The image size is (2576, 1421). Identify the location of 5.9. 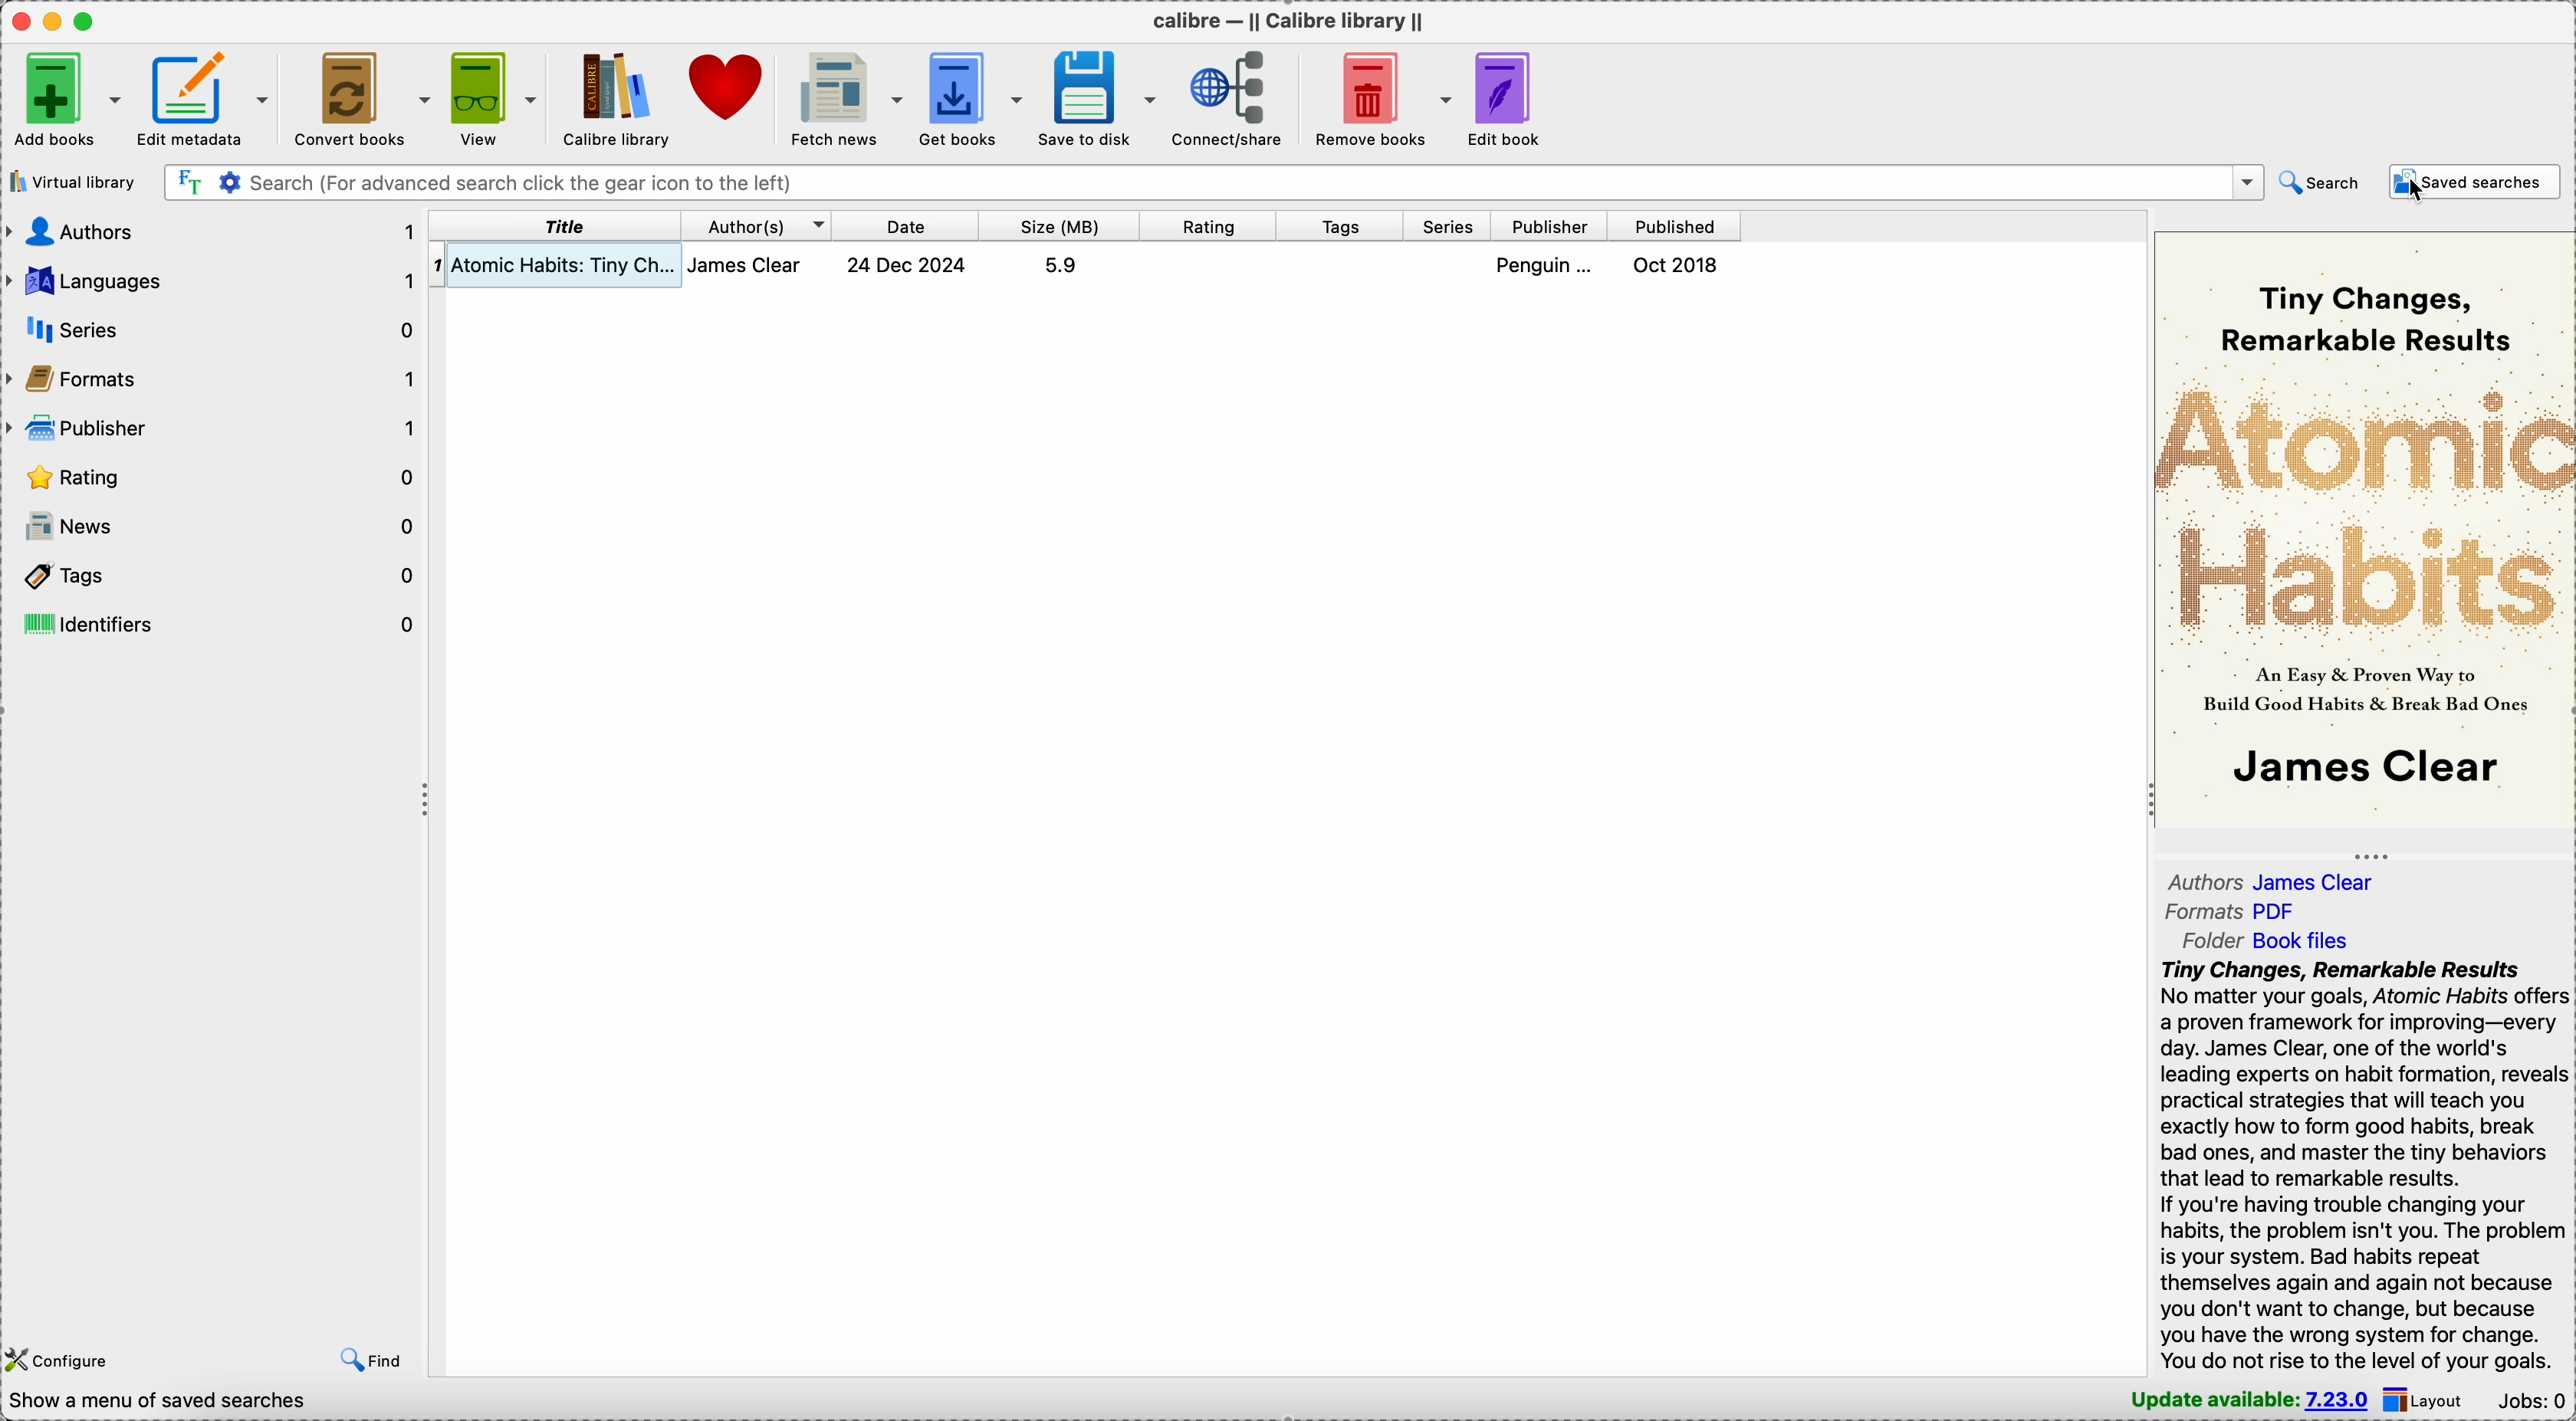
(1060, 265).